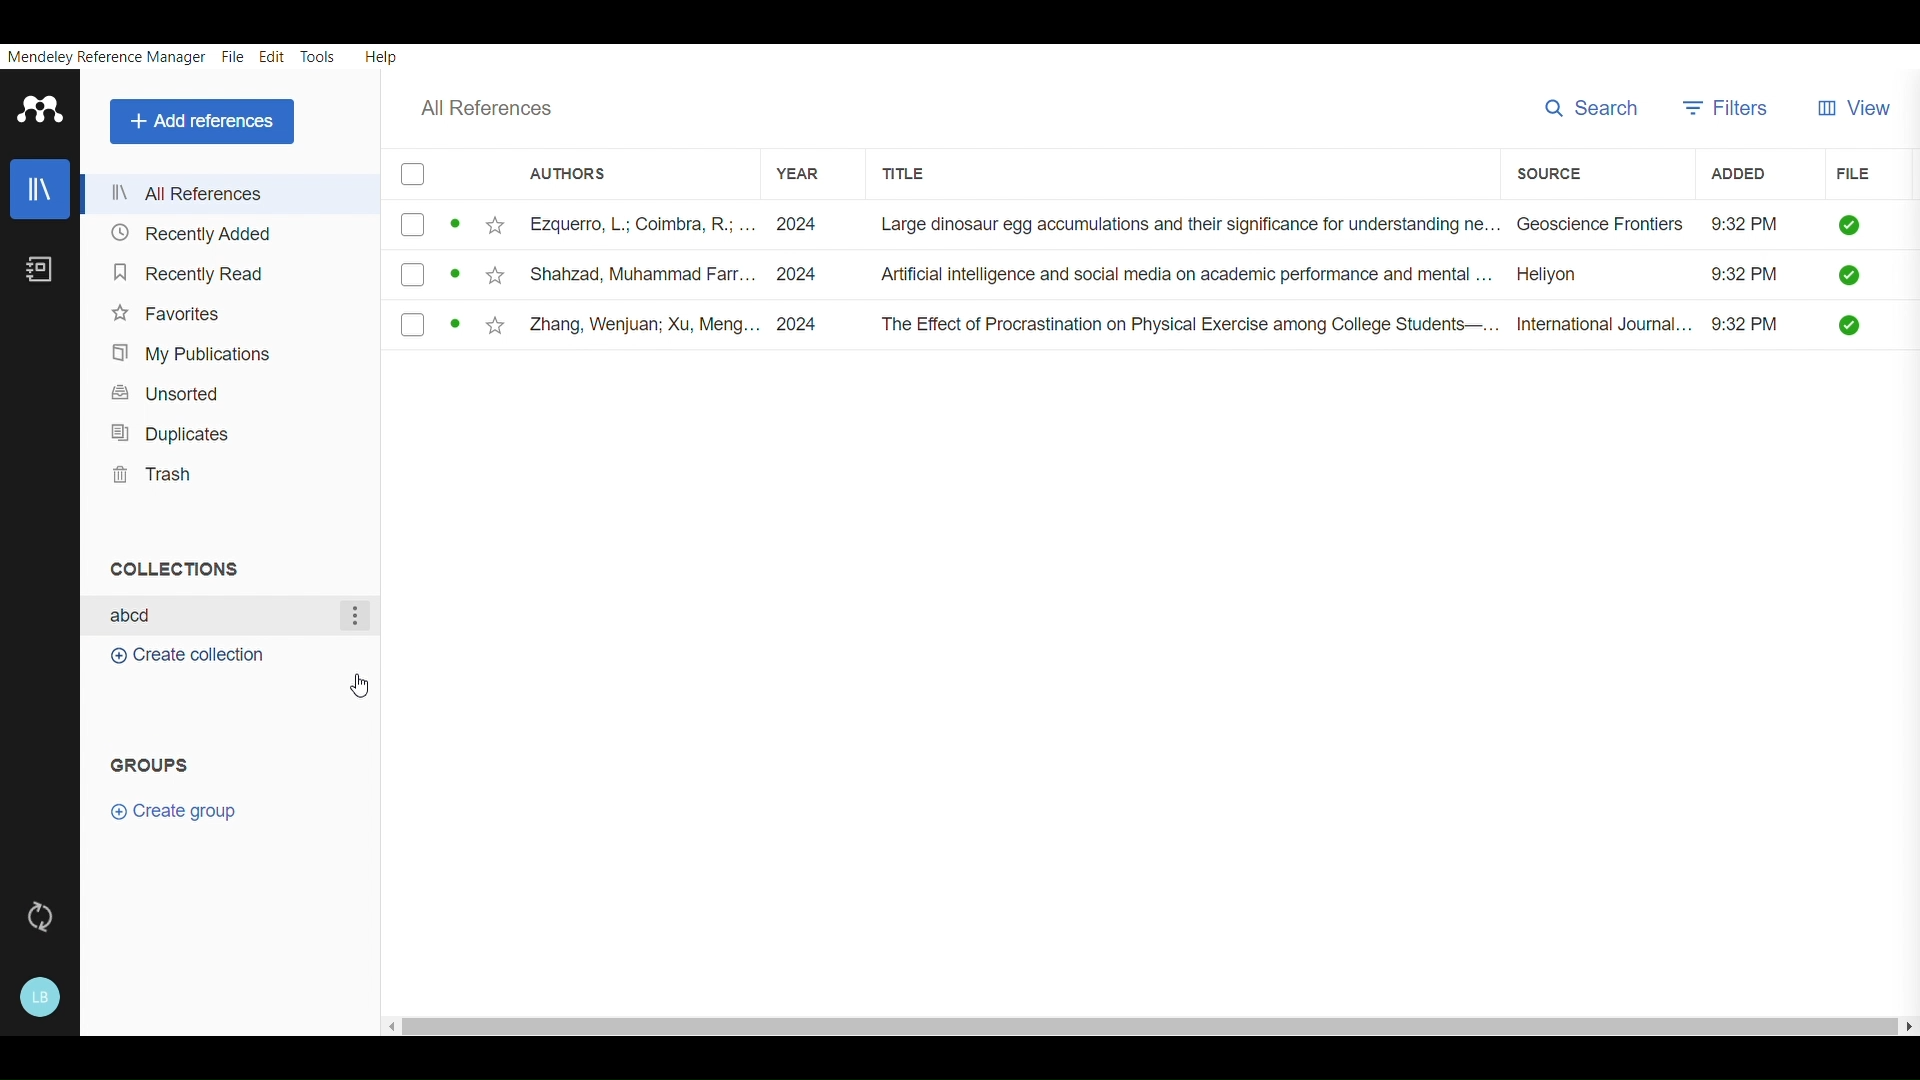  What do you see at coordinates (318, 55) in the screenshot?
I see `Tools` at bounding box center [318, 55].